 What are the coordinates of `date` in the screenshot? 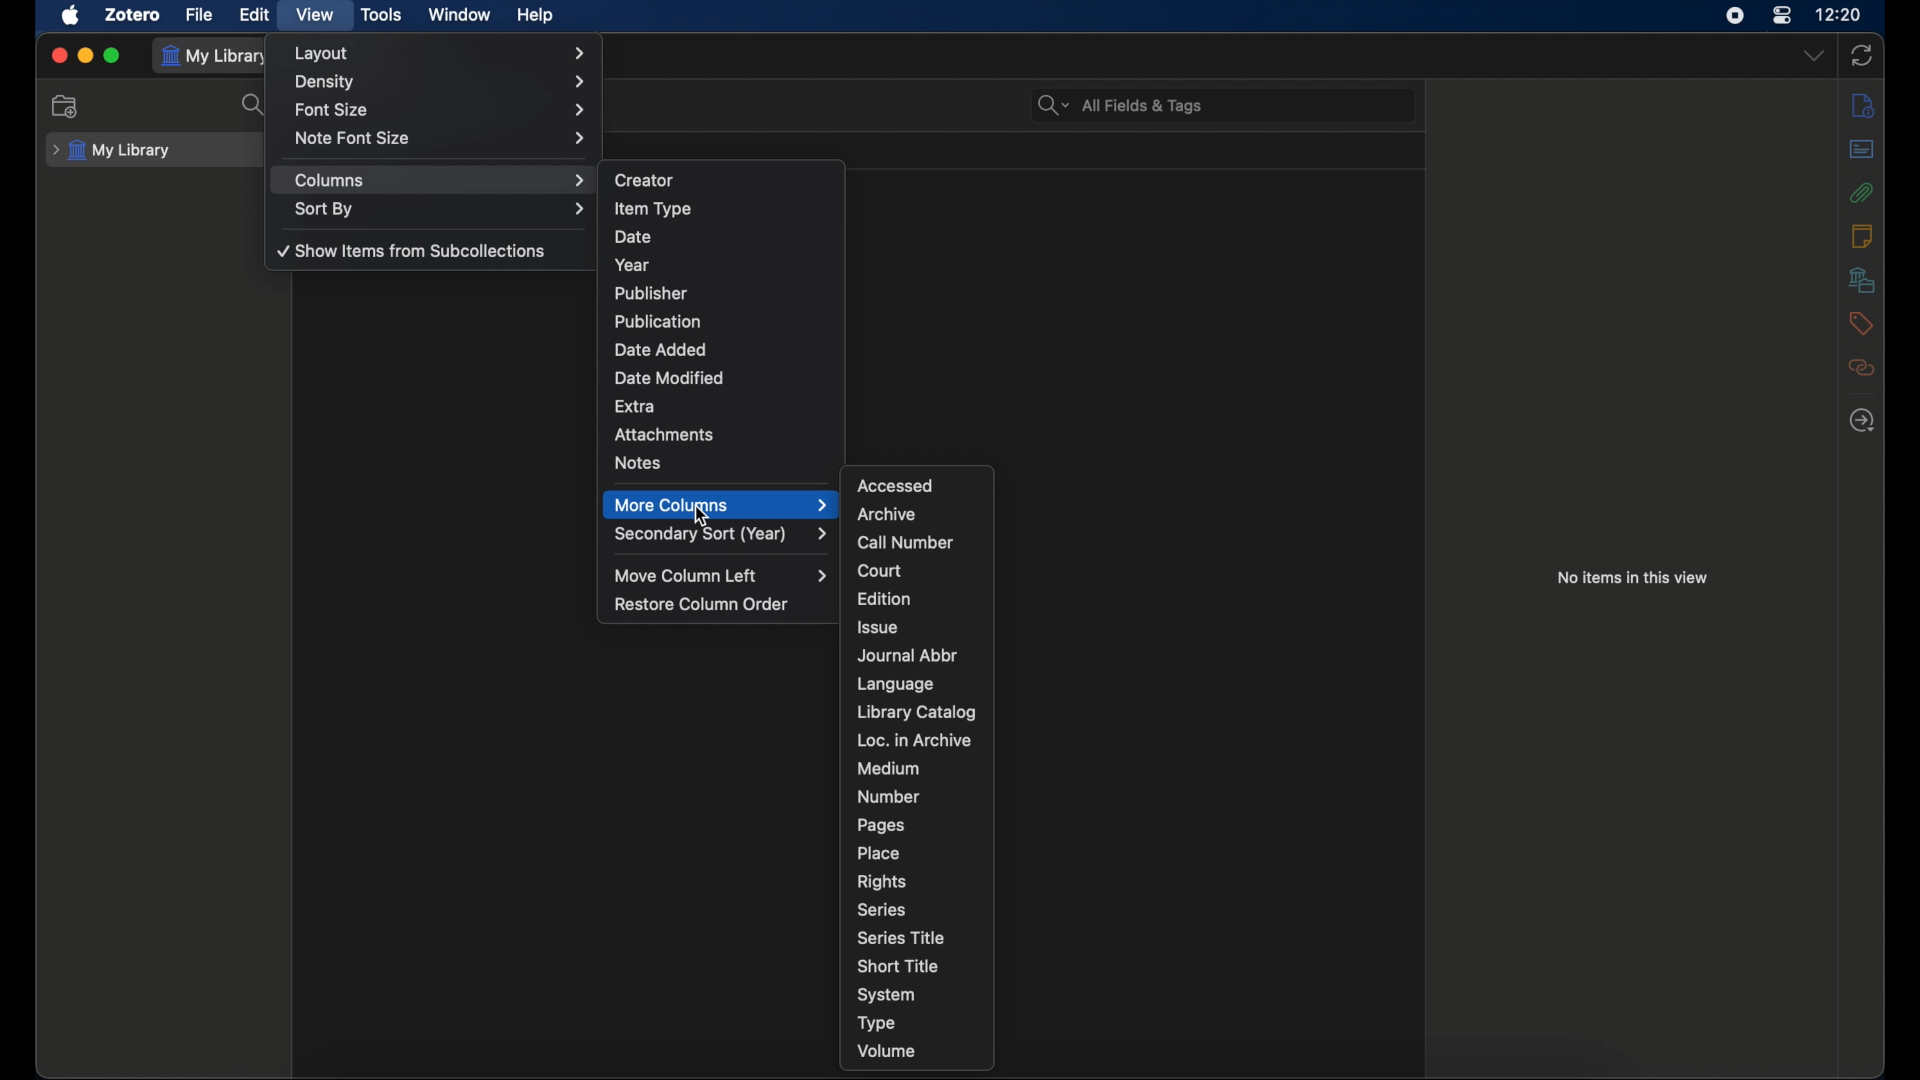 It's located at (635, 237).